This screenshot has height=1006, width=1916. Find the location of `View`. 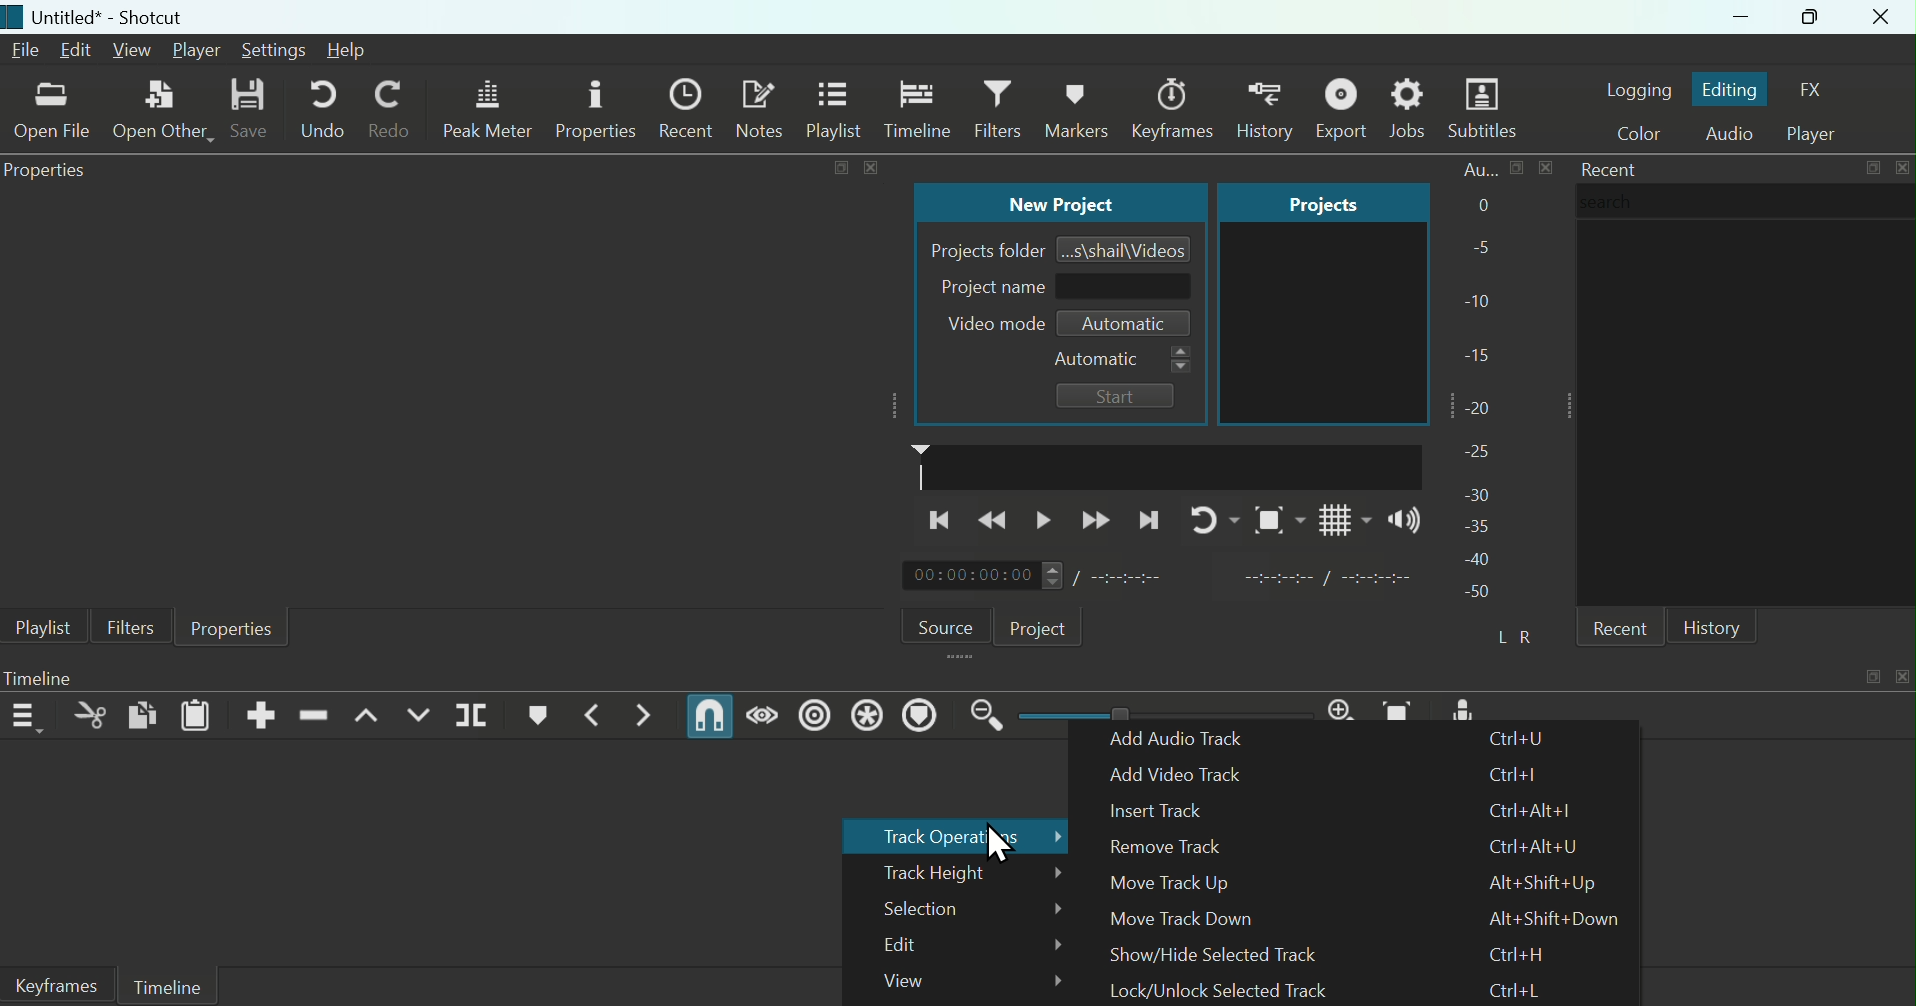

View is located at coordinates (134, 51).